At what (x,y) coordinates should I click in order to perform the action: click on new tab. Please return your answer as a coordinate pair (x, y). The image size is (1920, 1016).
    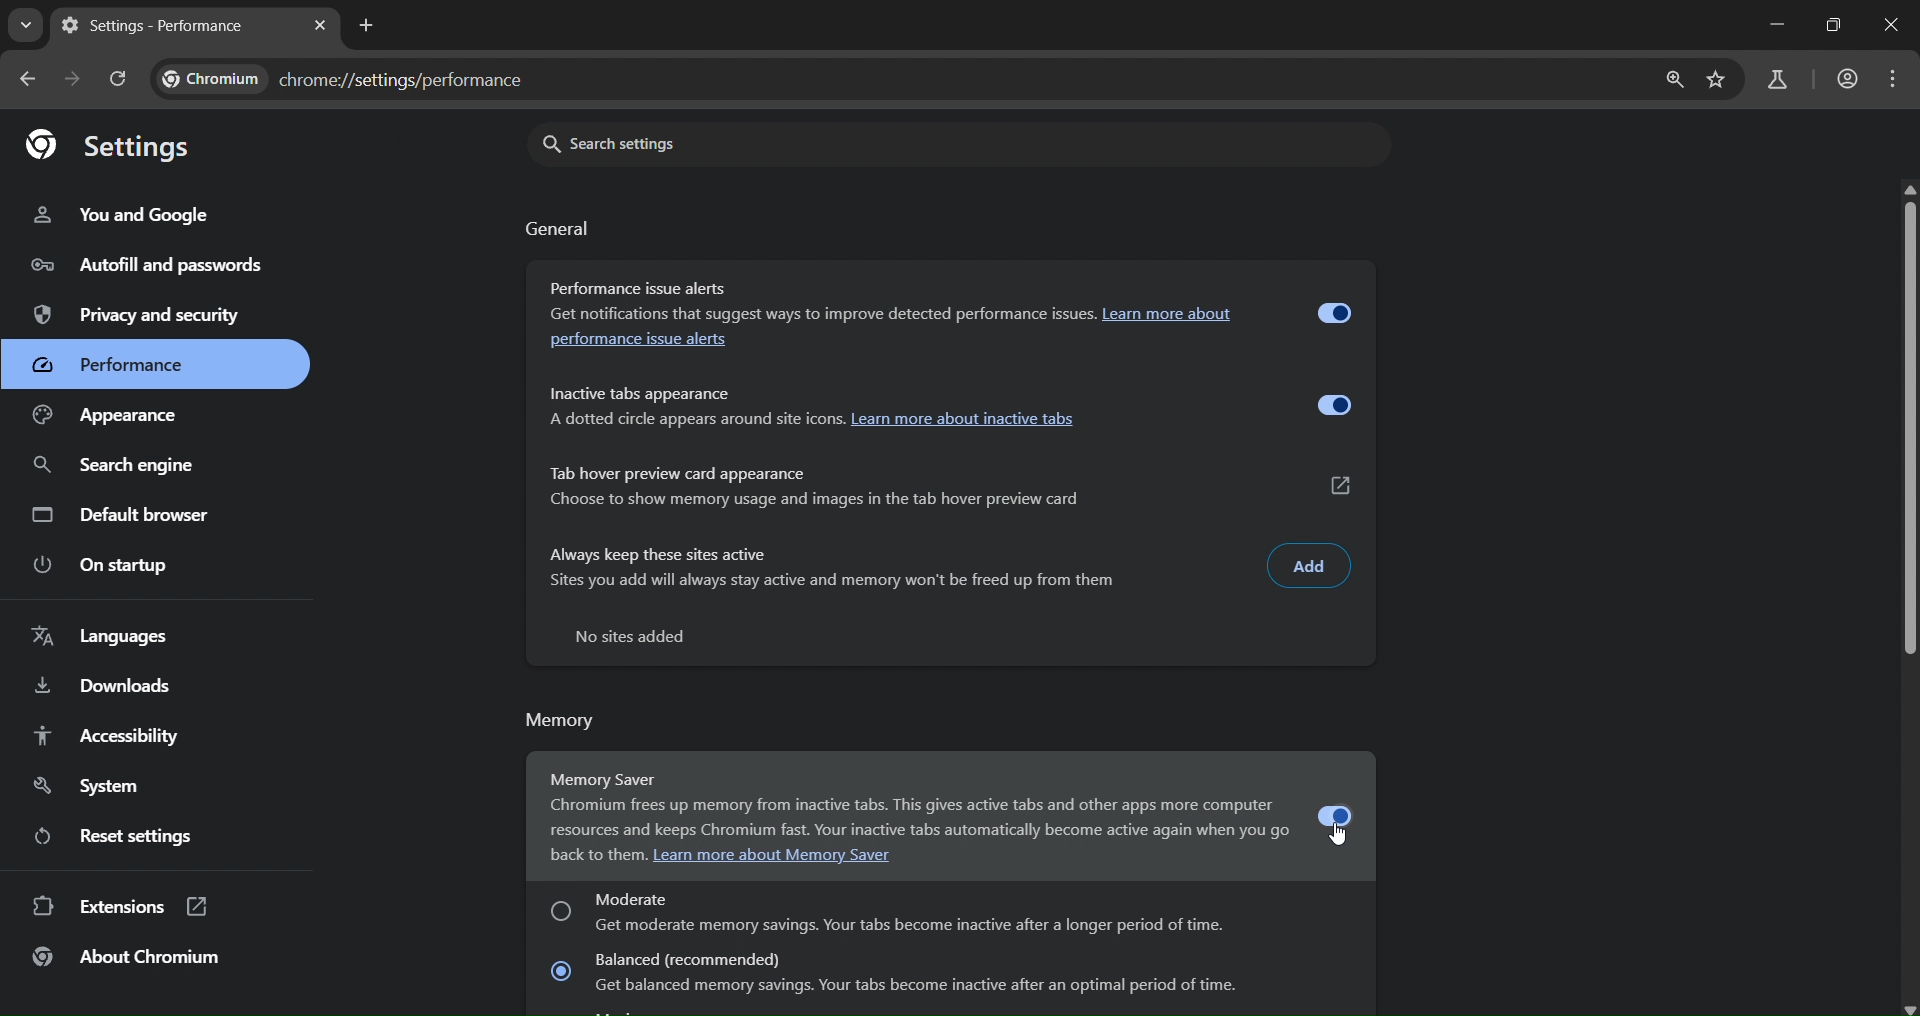
    Looking at the image, I should click on (365, 25).